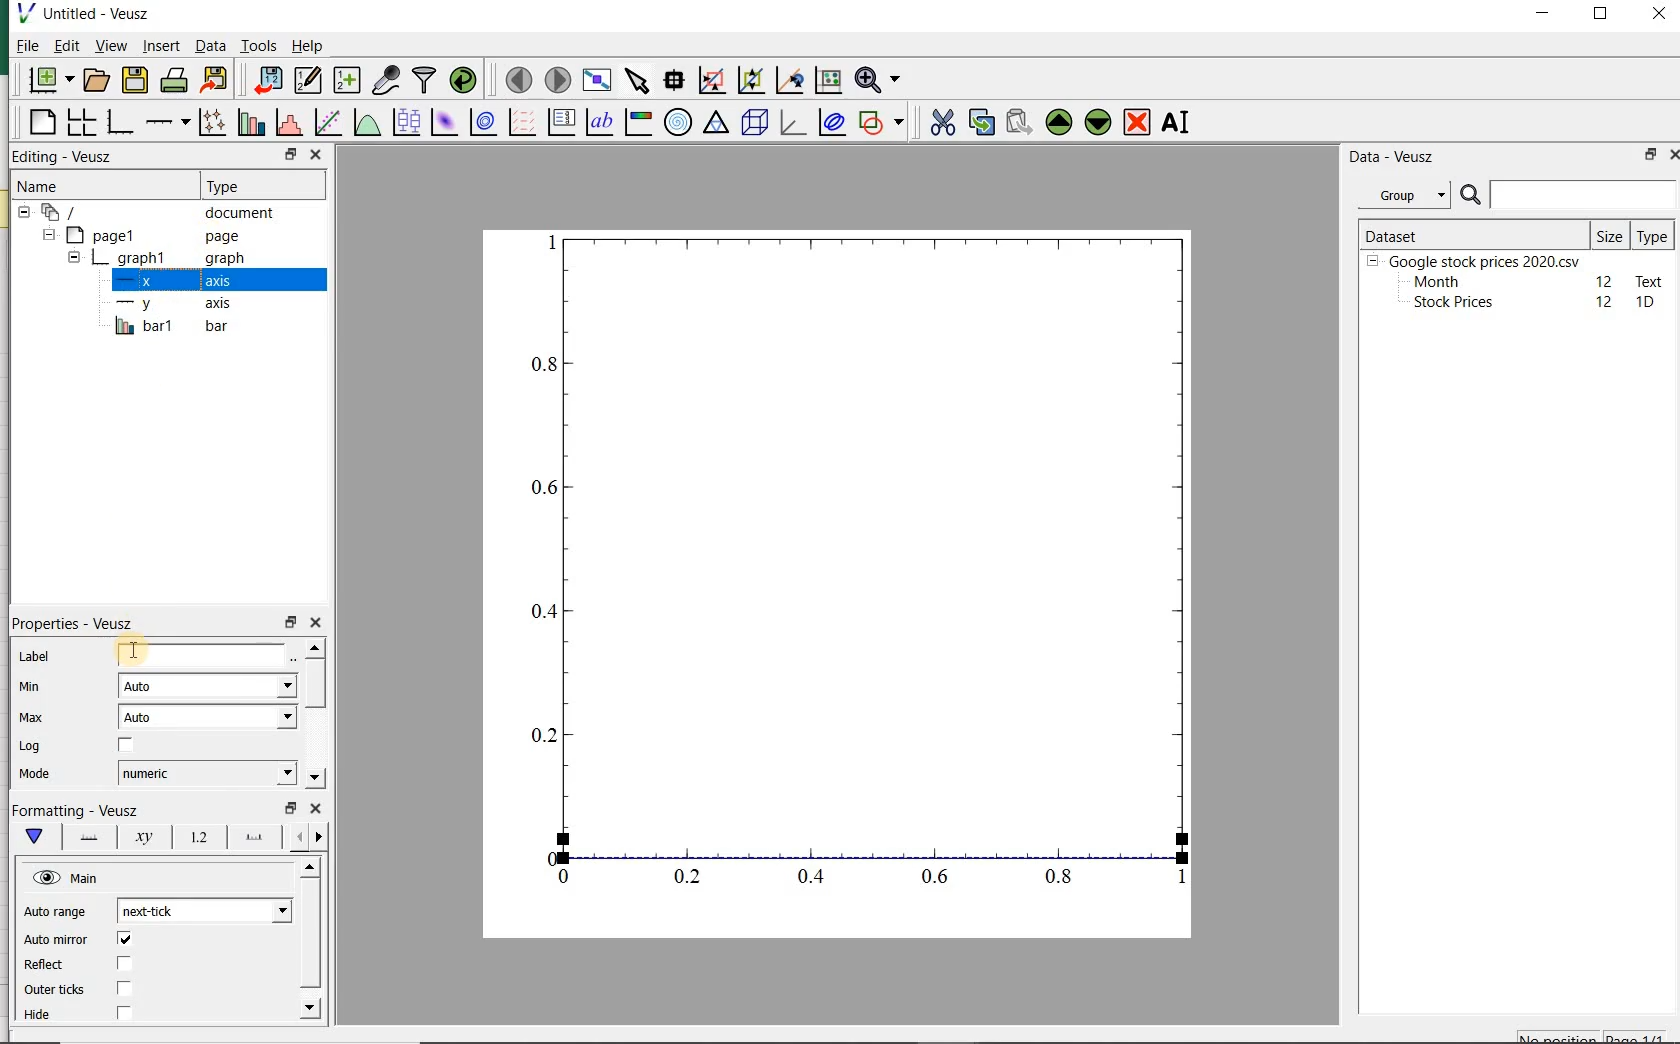  I want to click on Tools, so click(258, 46).